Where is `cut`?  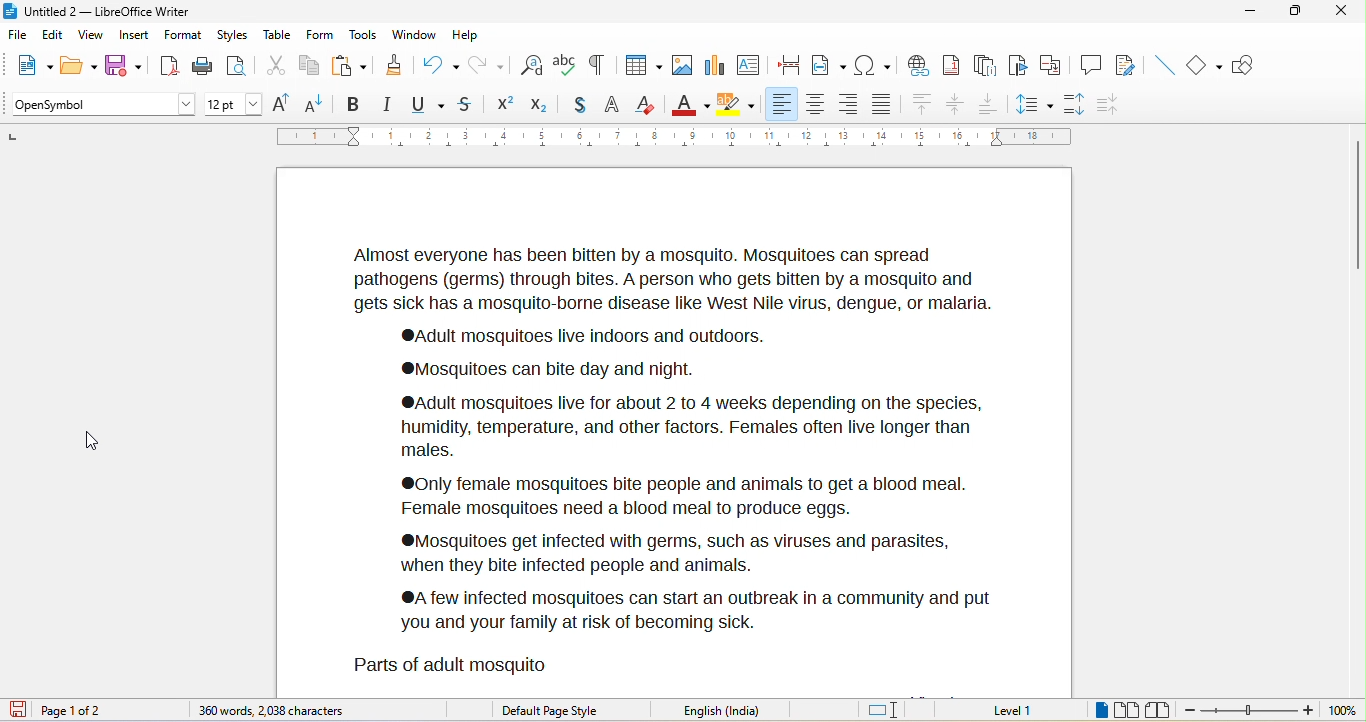
cut is located at coordinates (273, 66).